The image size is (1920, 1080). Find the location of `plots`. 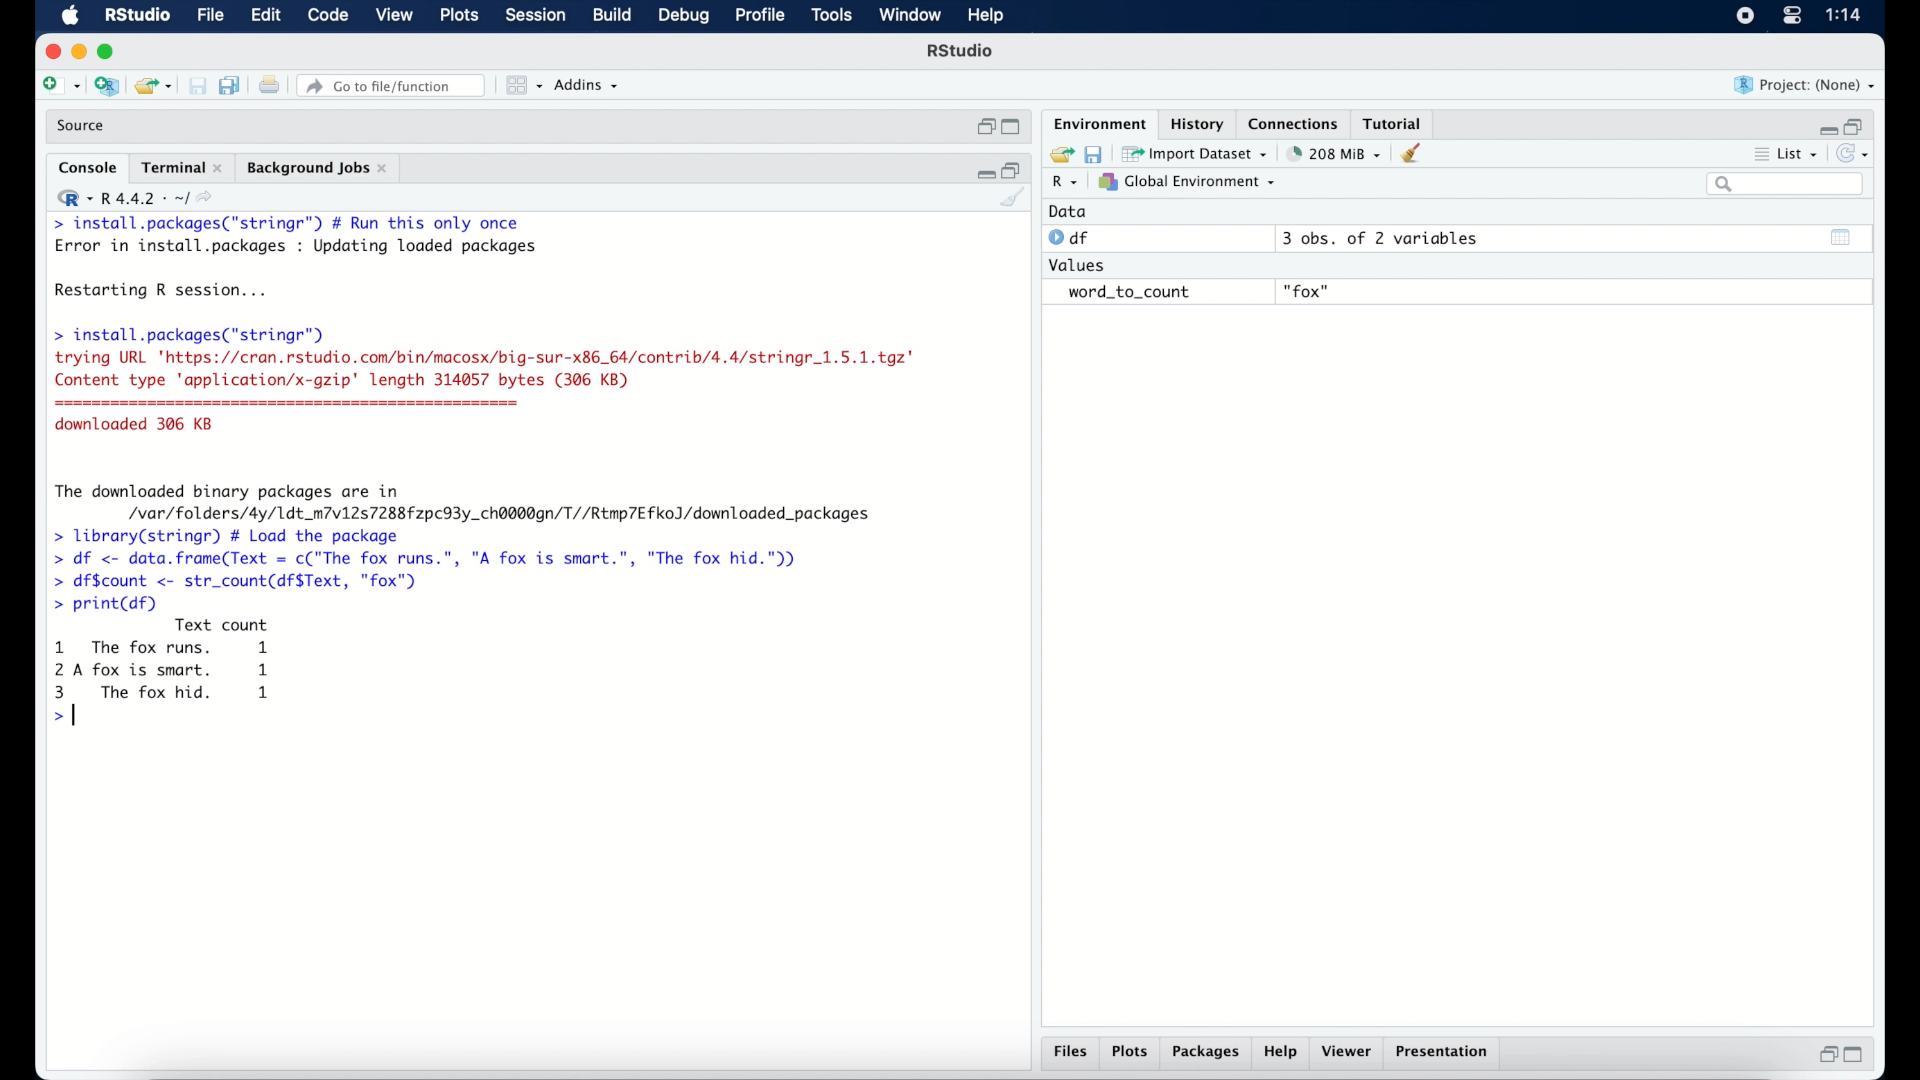

plots is located at coordinates (461, 16).